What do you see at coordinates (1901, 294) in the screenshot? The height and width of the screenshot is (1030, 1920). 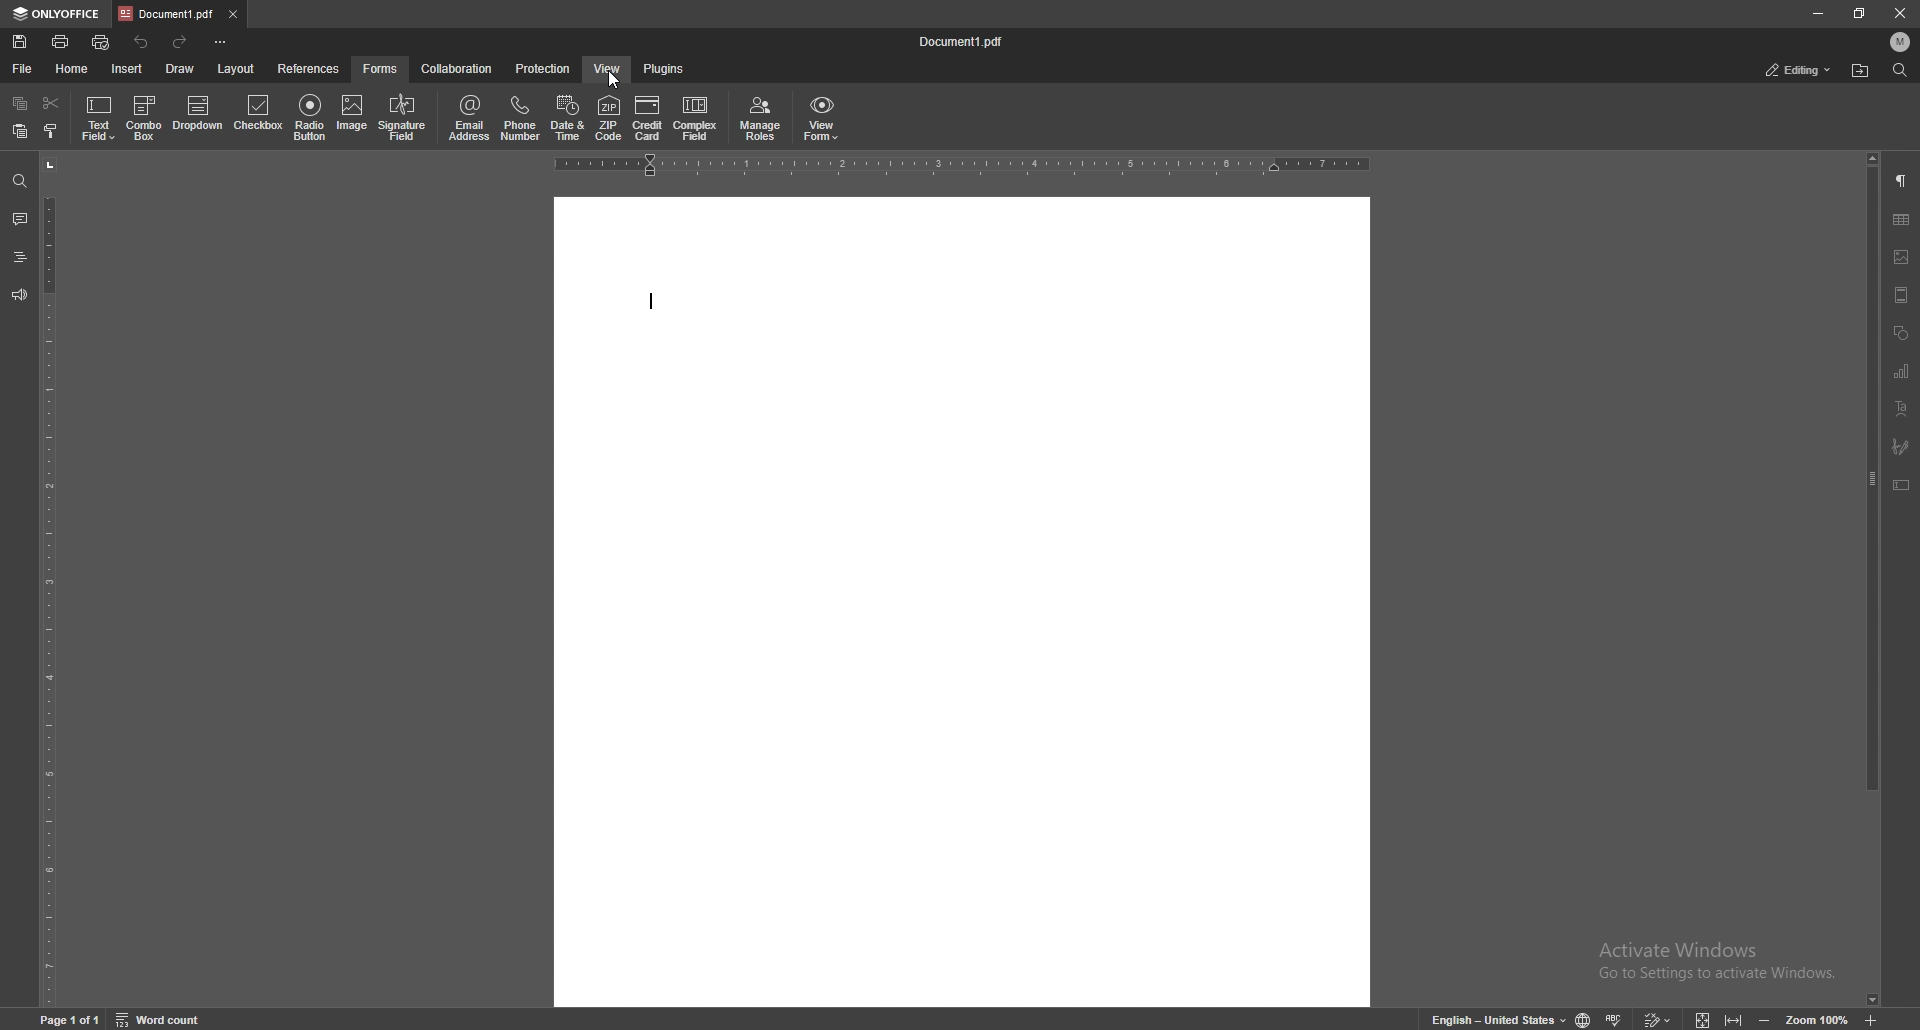 I see `header and footer` at bounding box center [1901, 294].